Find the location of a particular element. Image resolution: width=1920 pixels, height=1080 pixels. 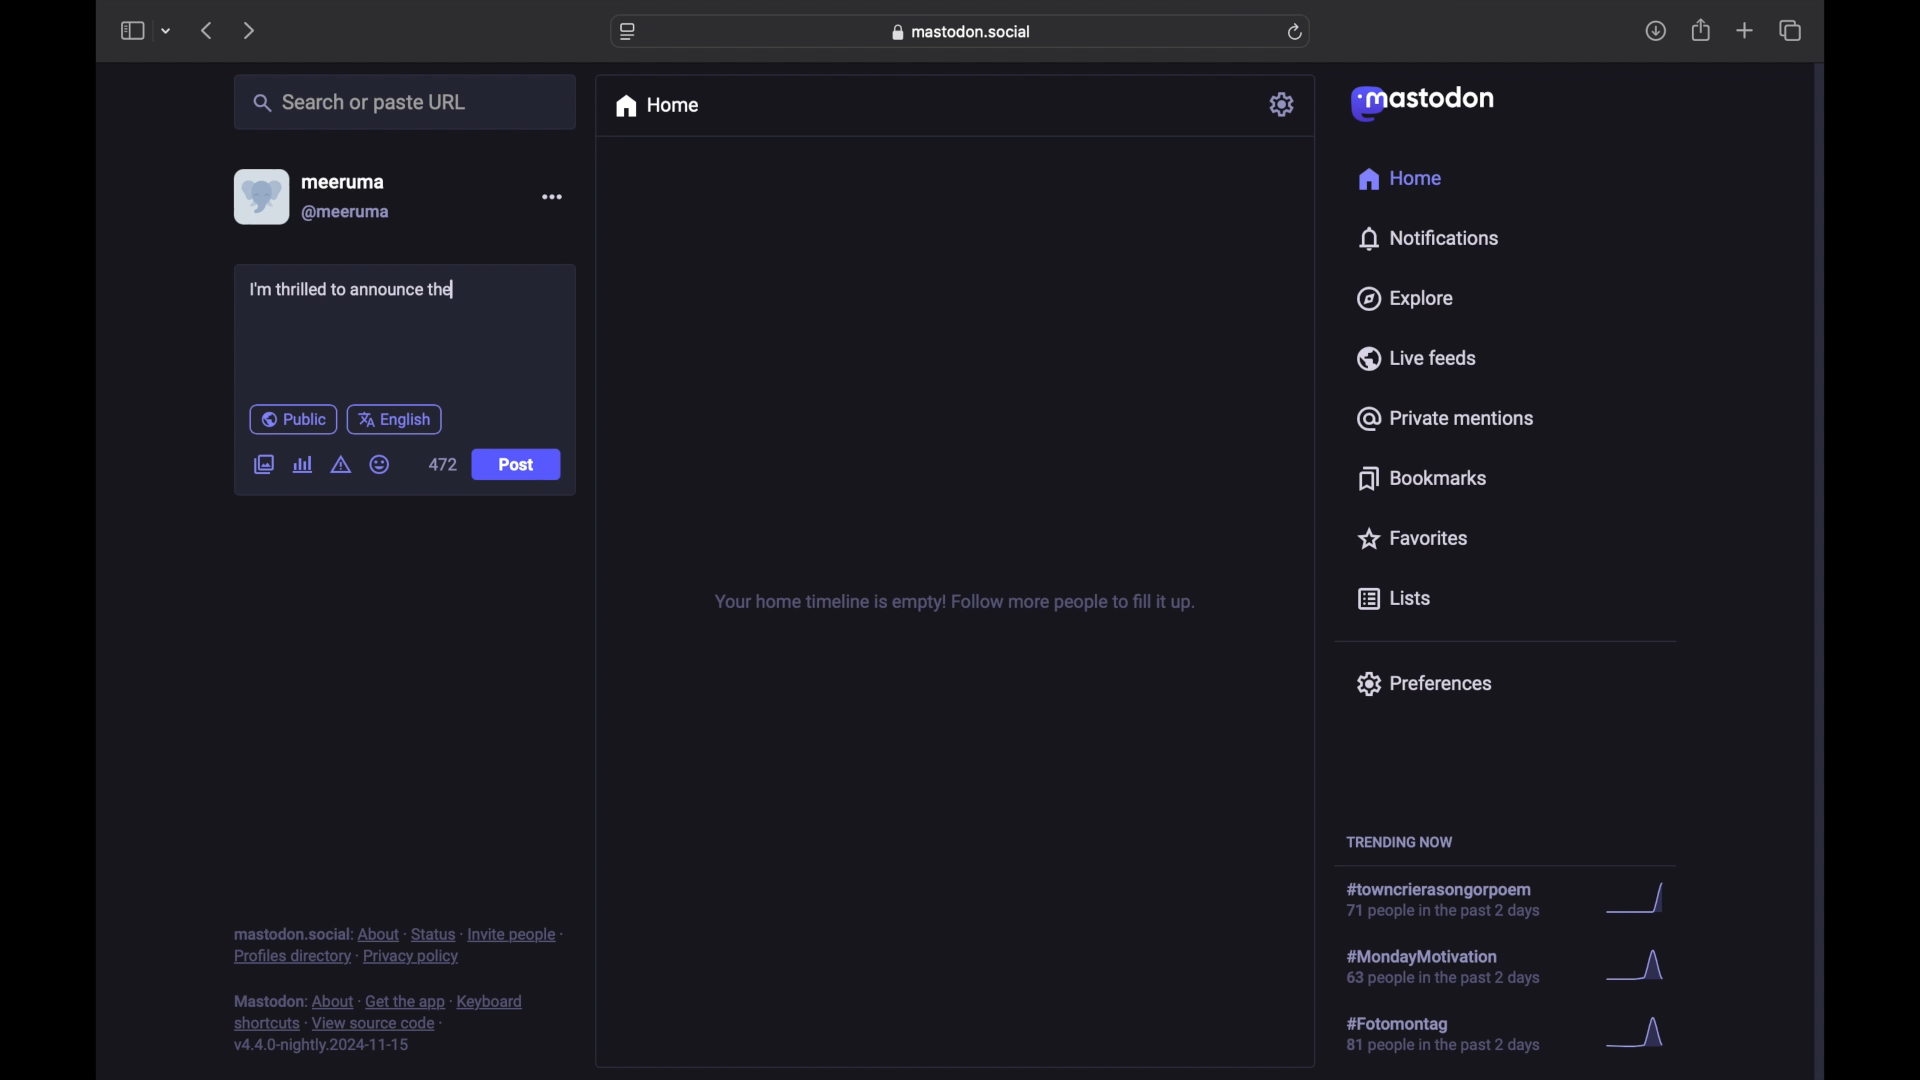

bookmarks is located at coordinates (1426, 478).